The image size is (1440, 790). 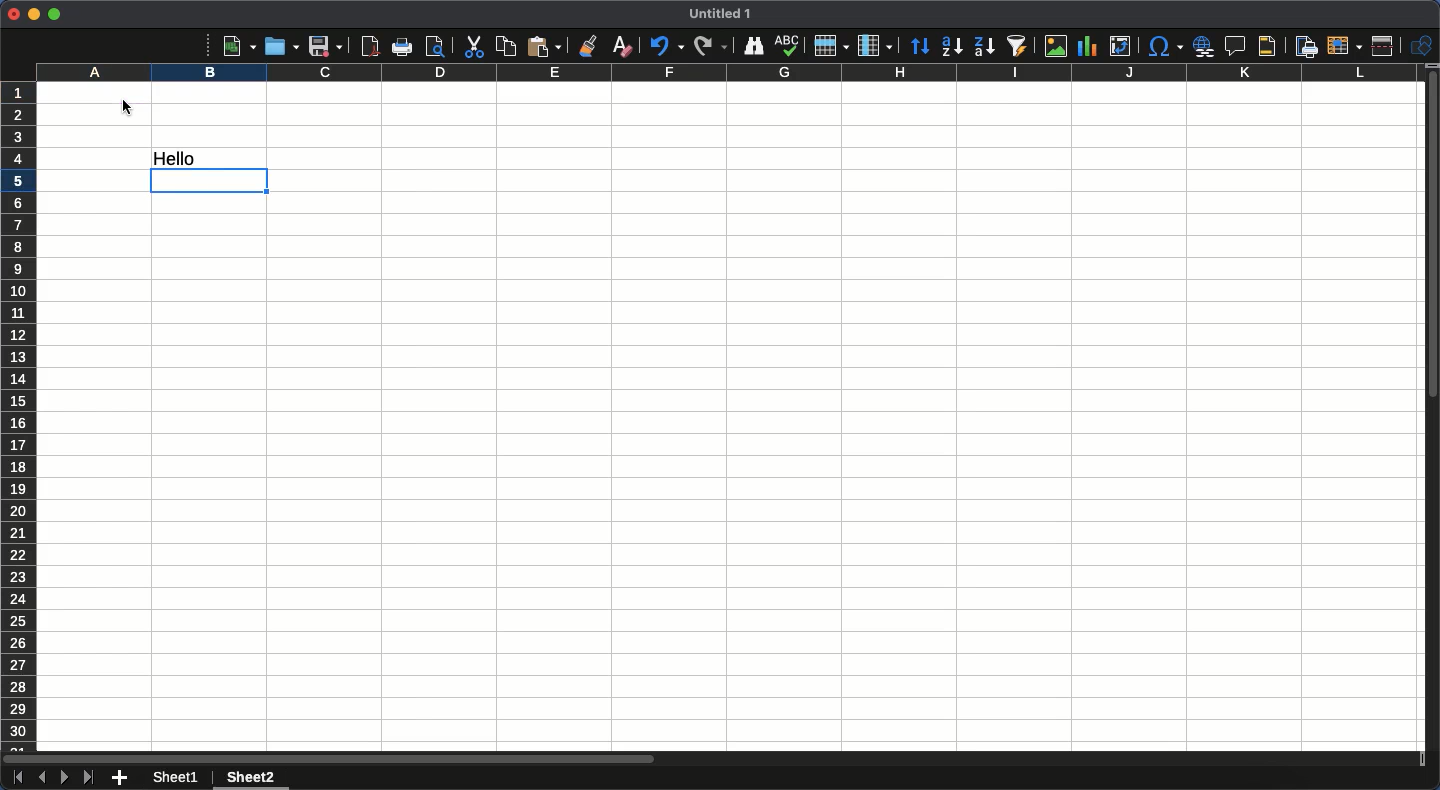 I want to click on Paste, so click(x=544, y=46).